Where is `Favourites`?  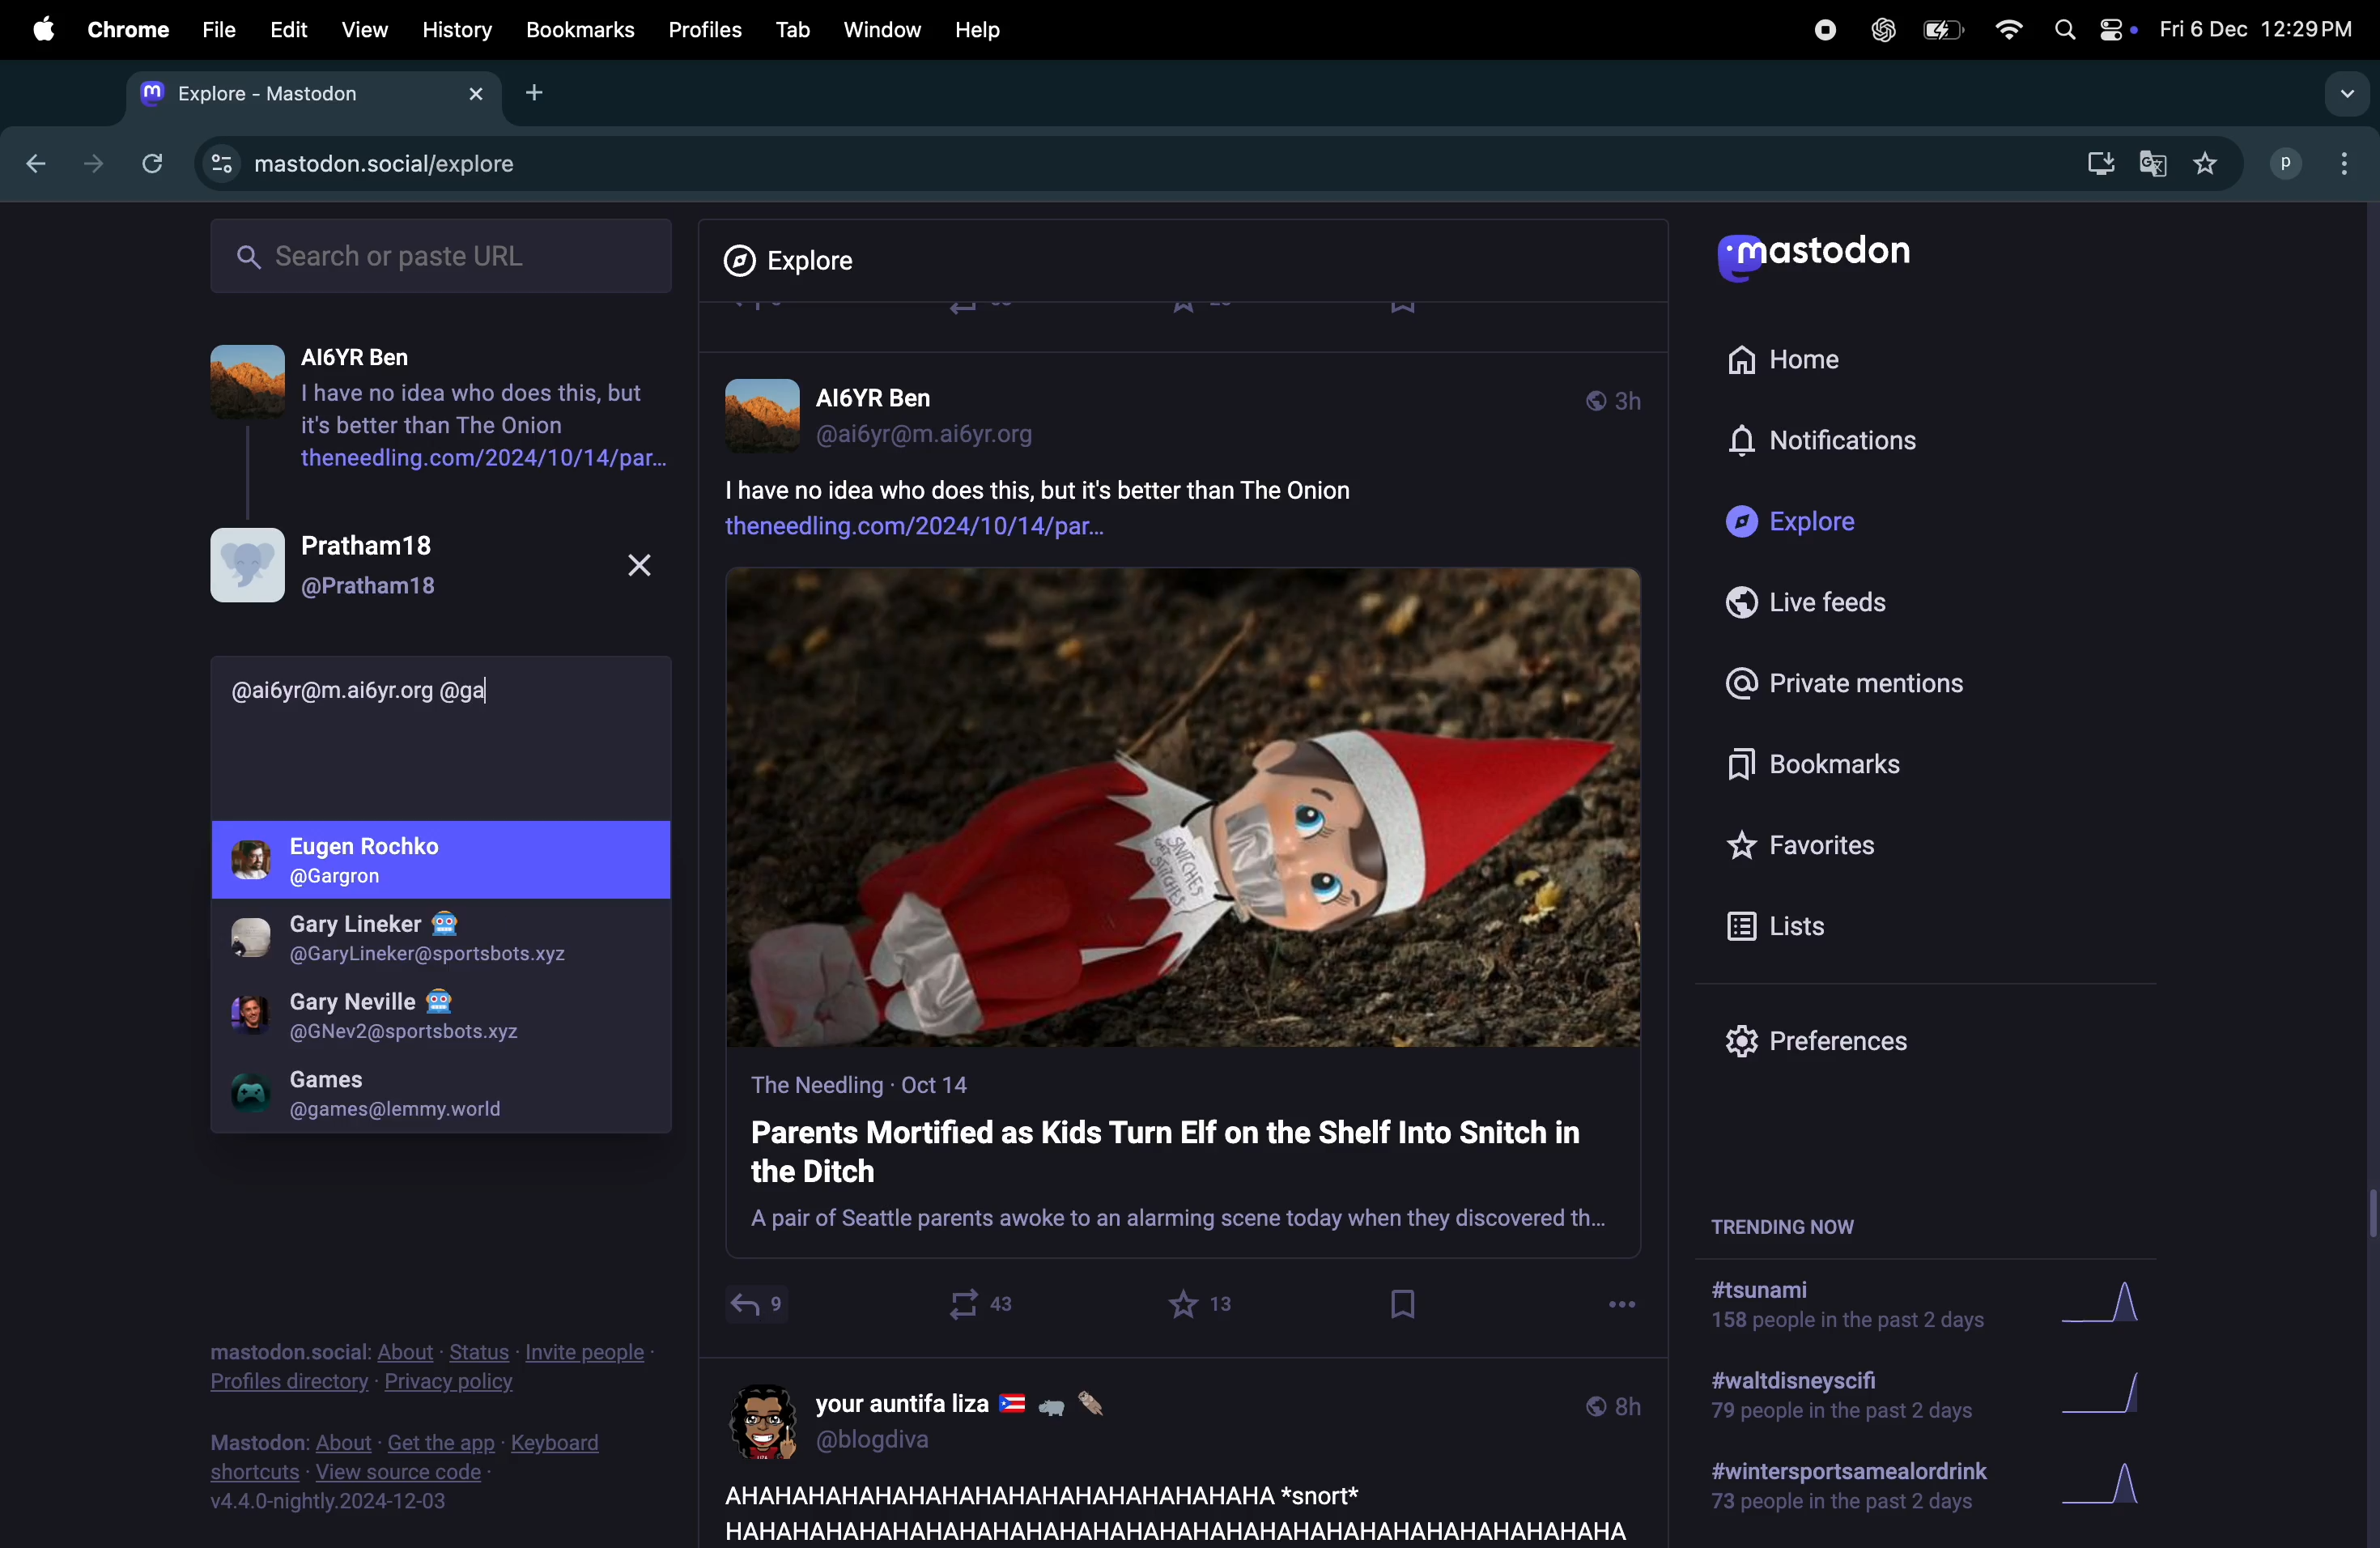
Favourites is located at coordinates (1808, 844).